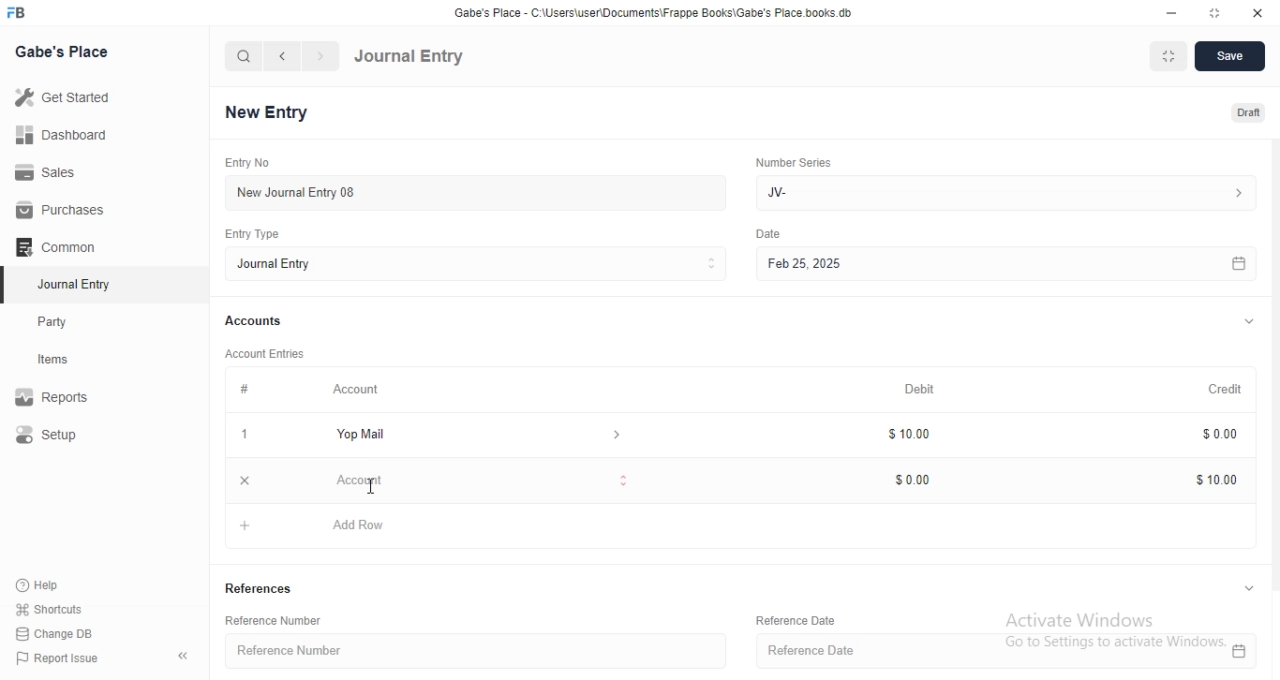 Image resolution: width=1280 pixels, height=680 pixels. What do you see at coordinates (61, 138) in the screenshot?
I see `Dashboard` at bounding box center [61, 138].